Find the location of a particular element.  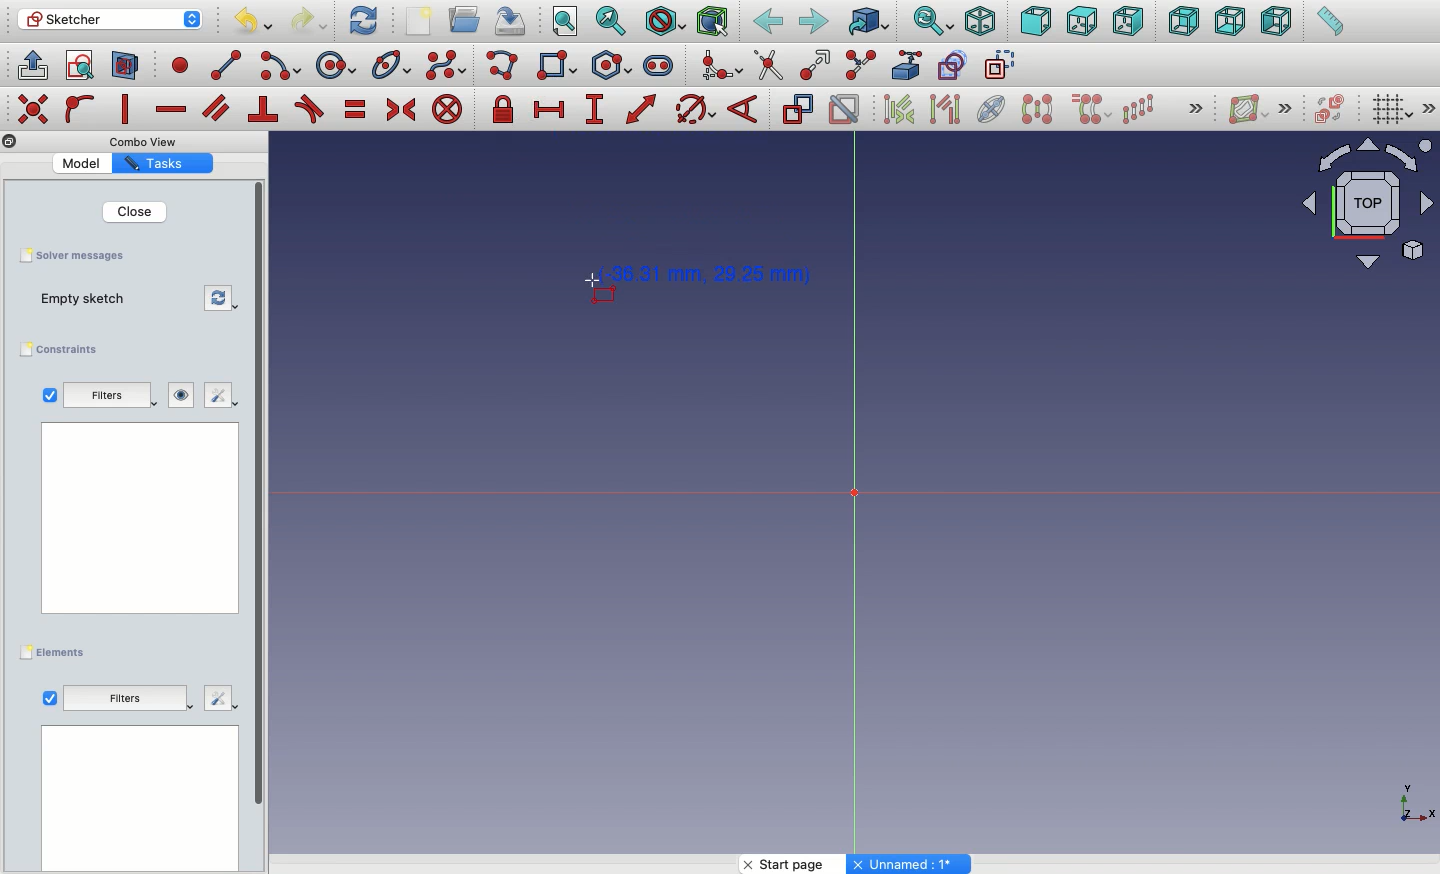

Empty sketch  is located at coordinates (93, 300).